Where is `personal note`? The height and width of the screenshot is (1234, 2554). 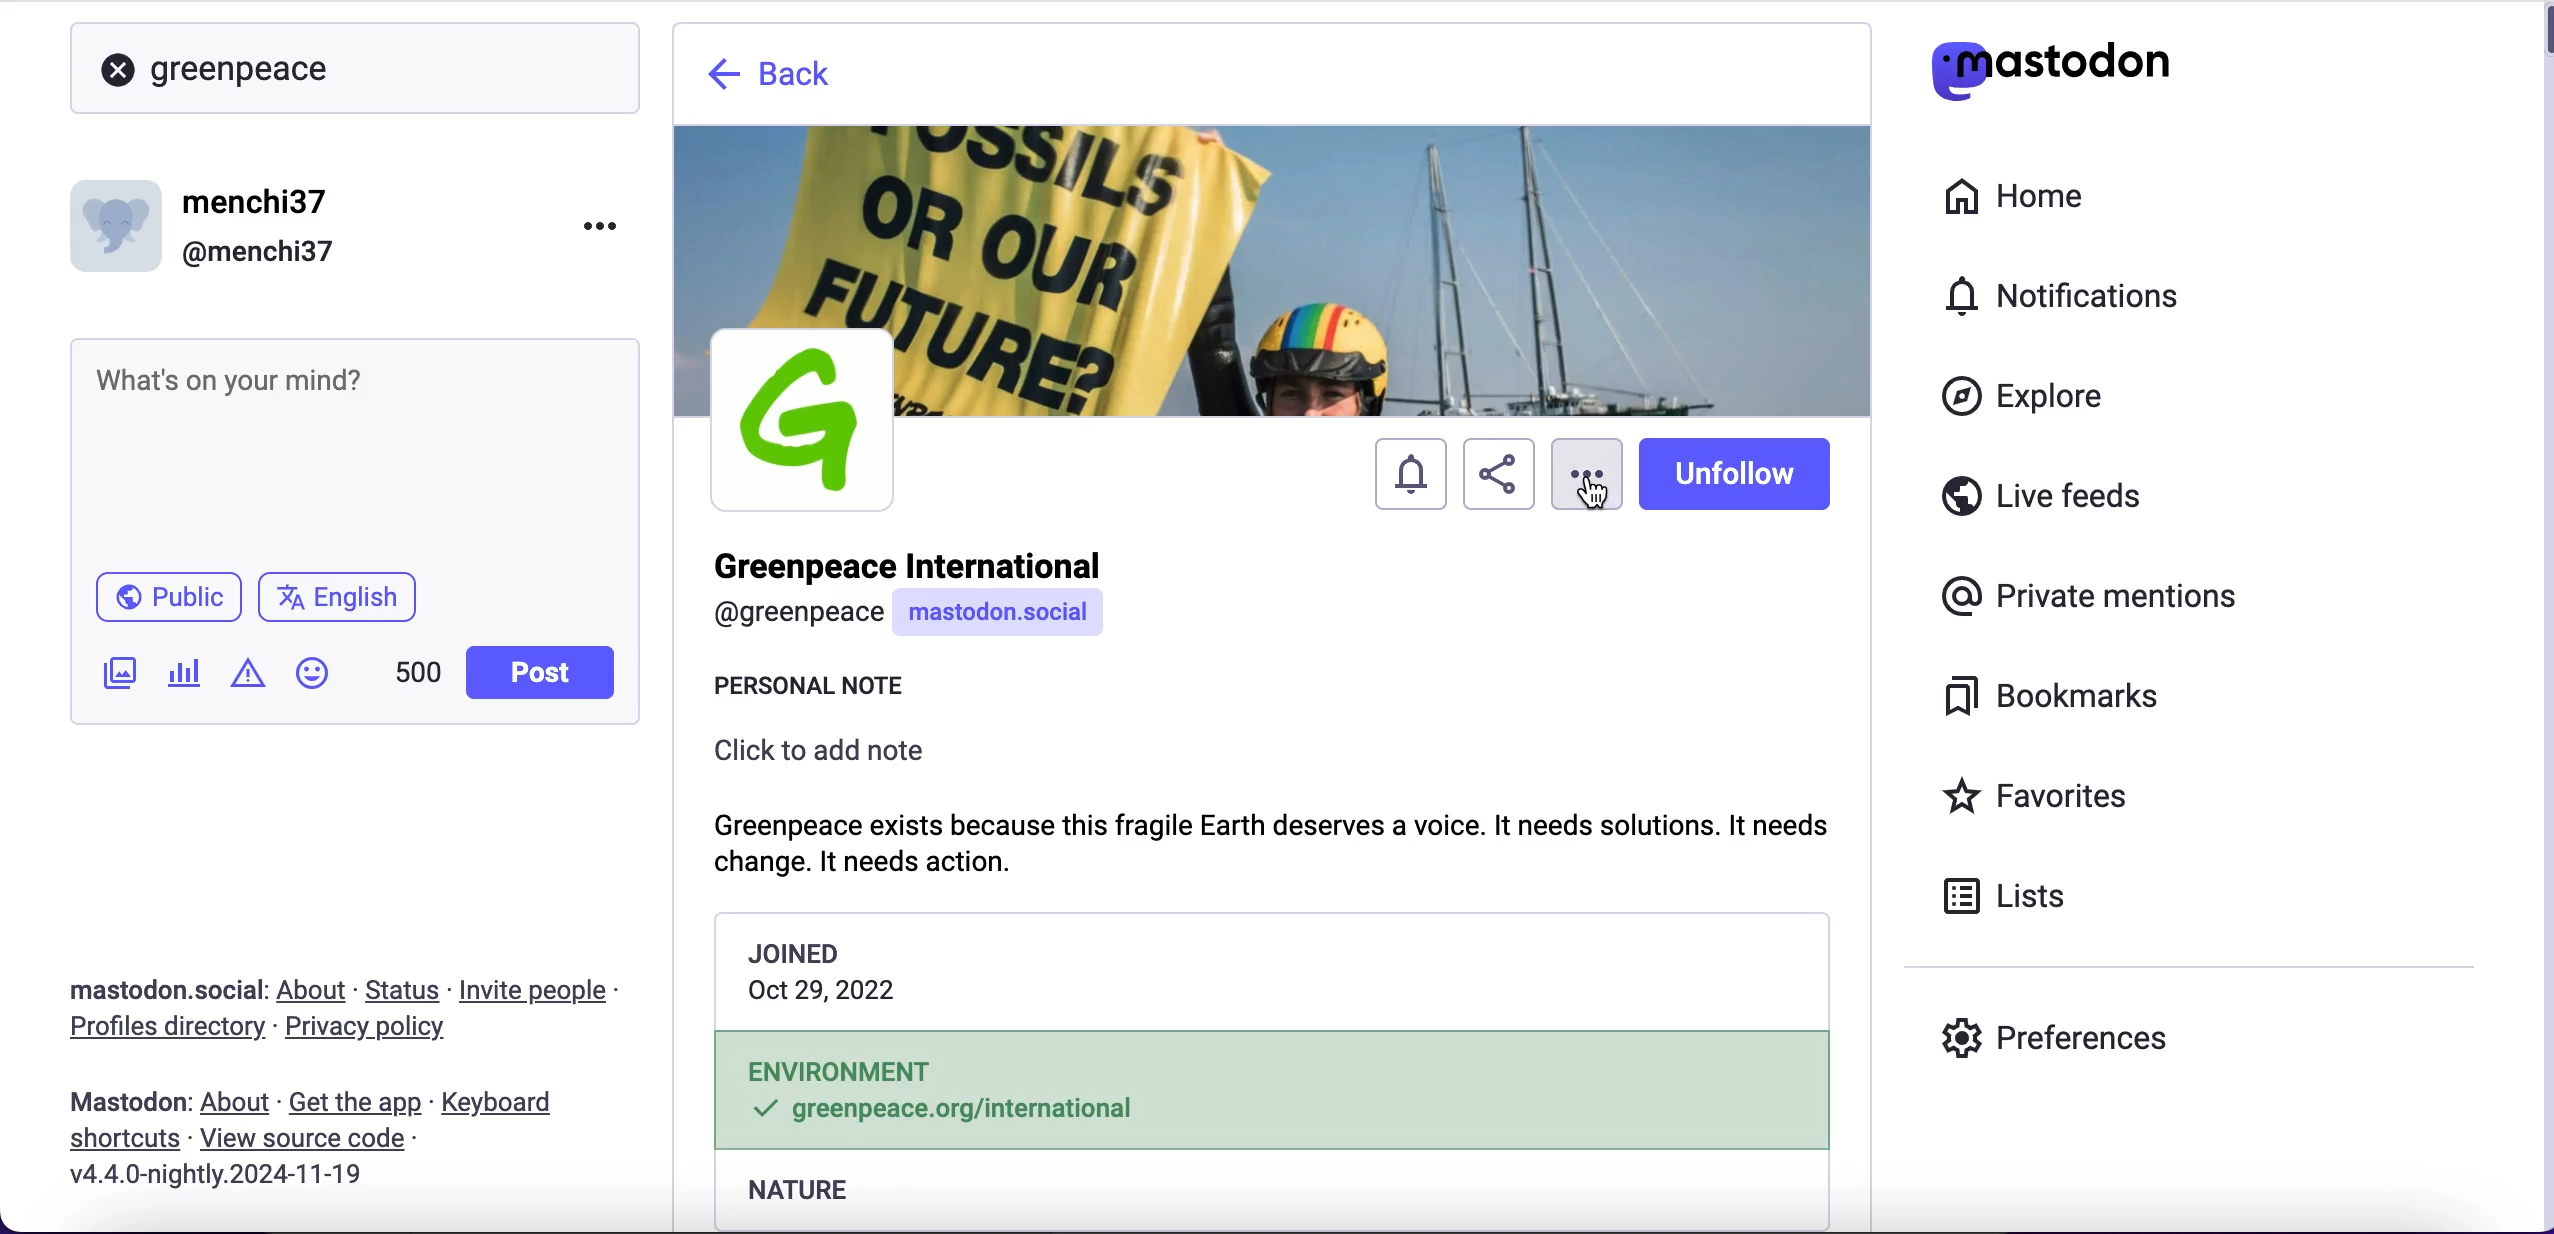
personal note is located at coordinates (848, 690).